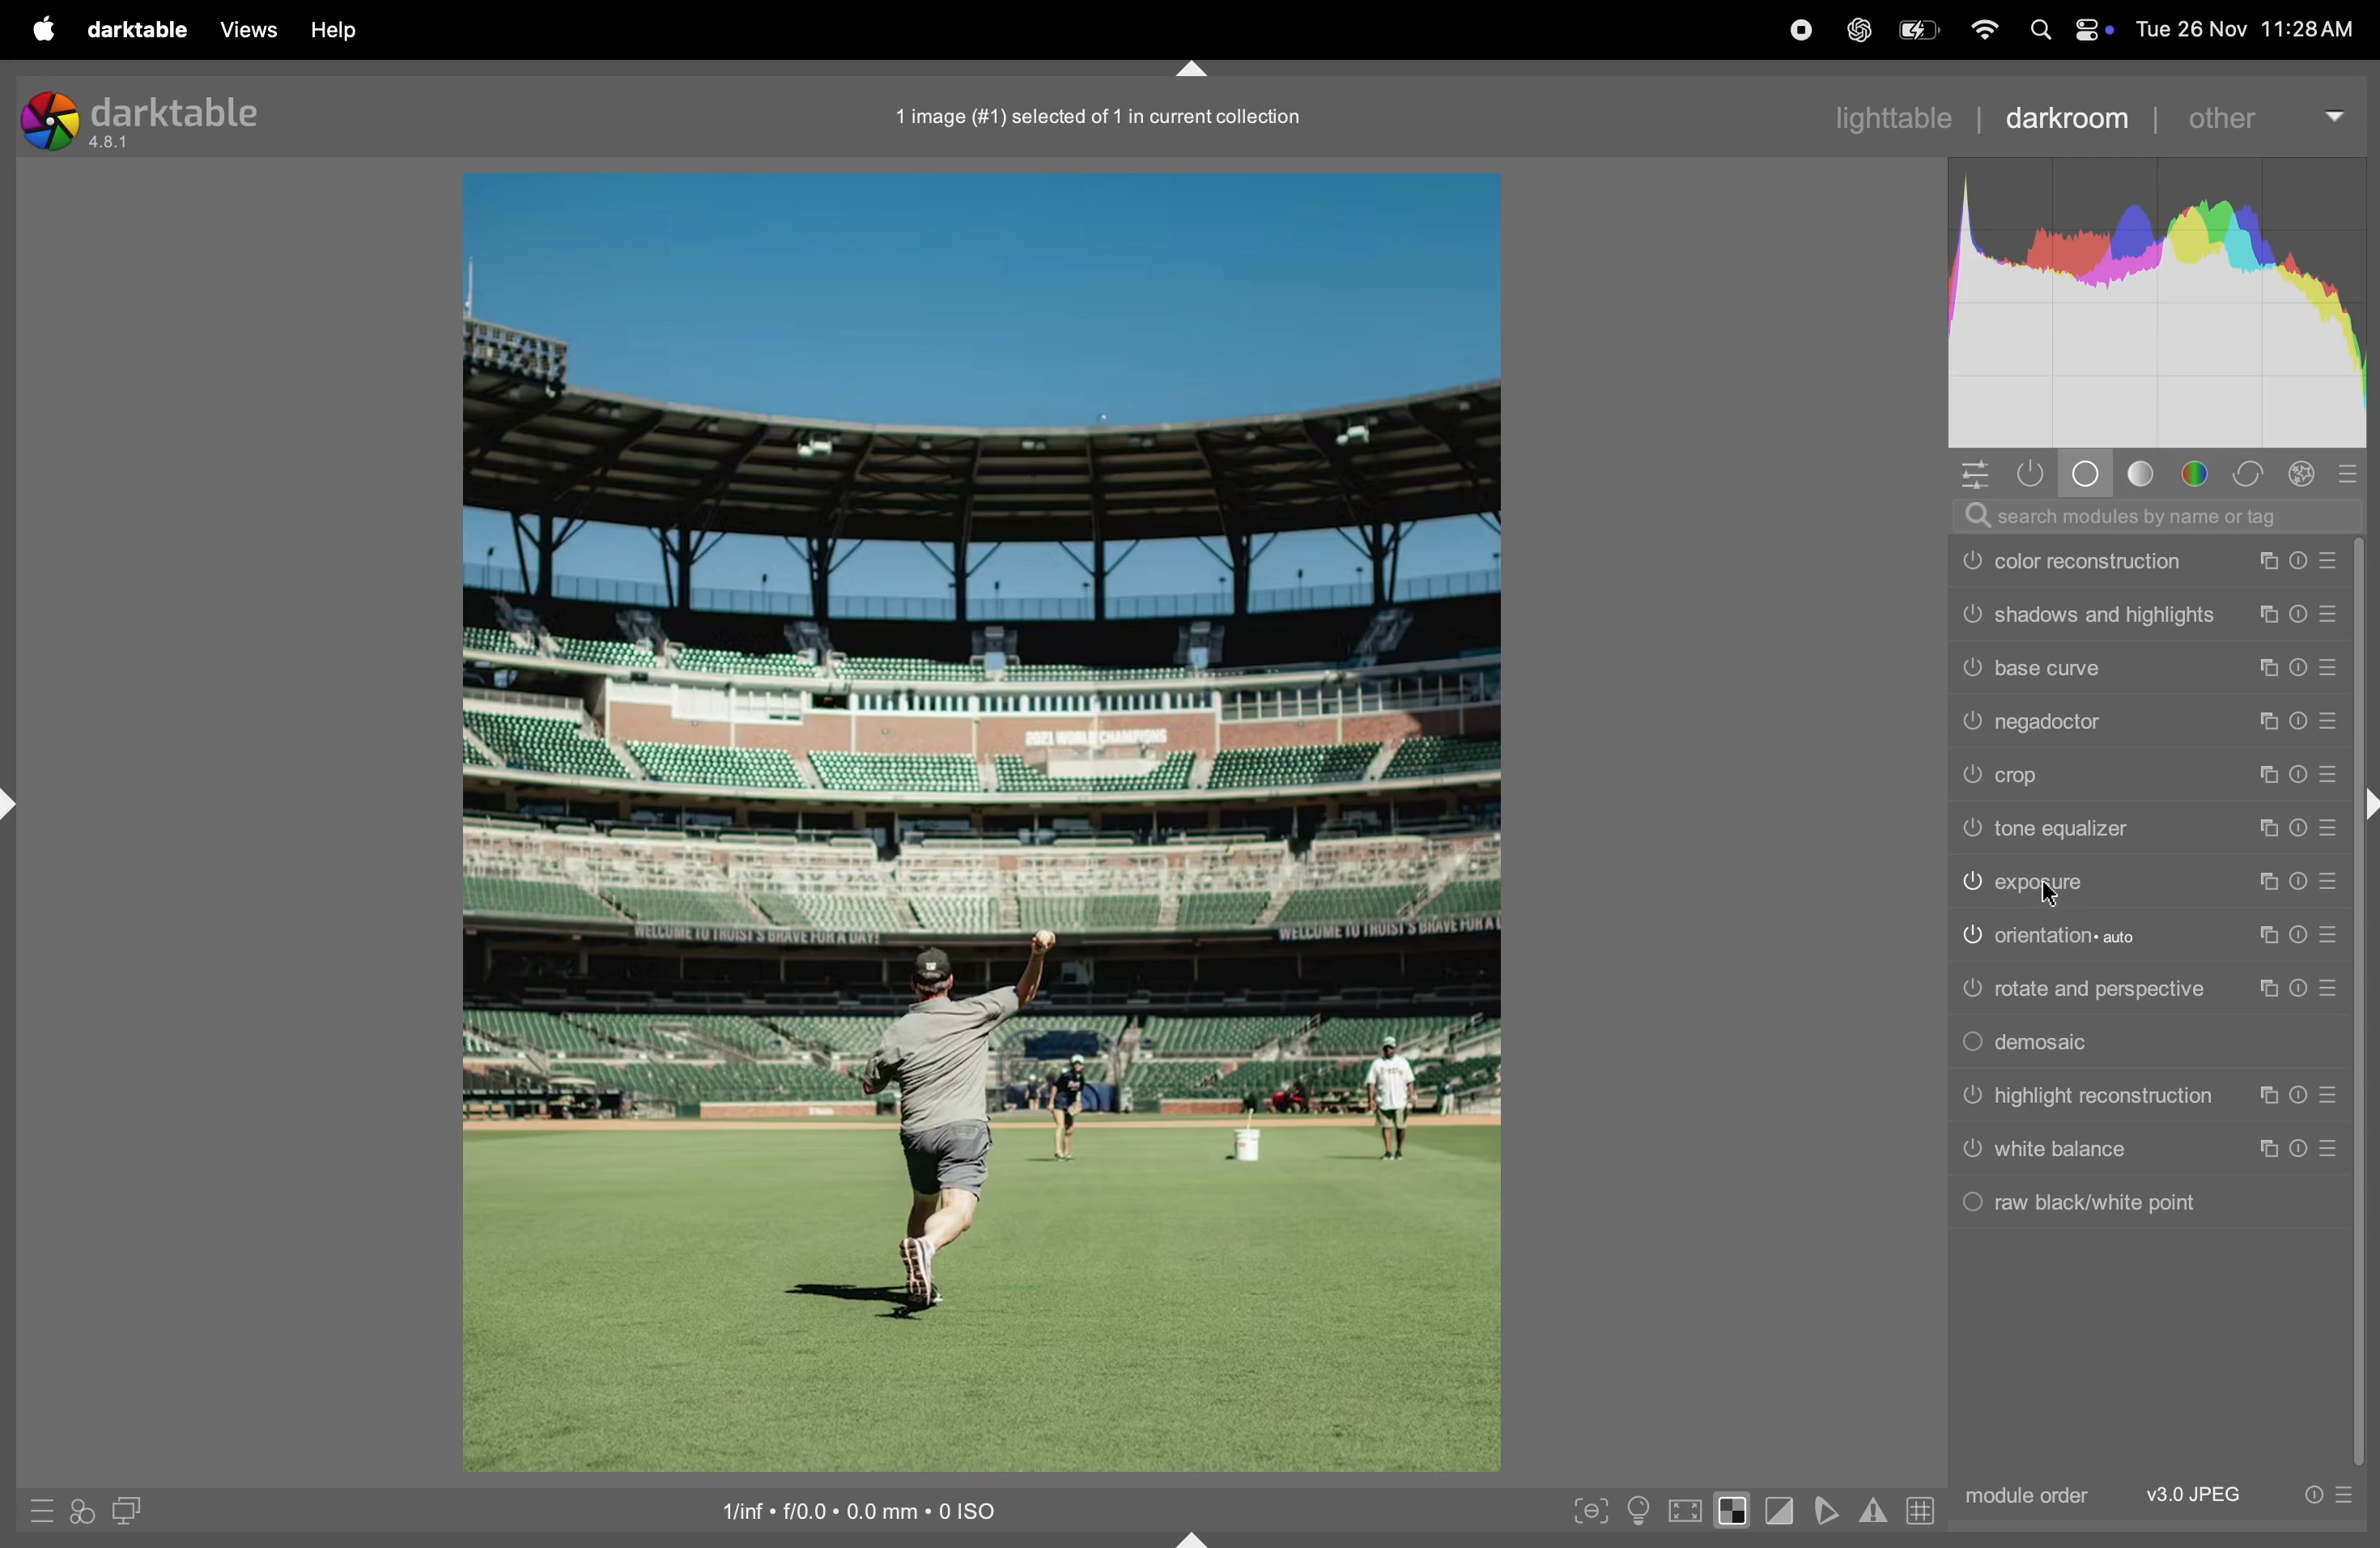 The width and height of the screenshot is (2380, 1548). What do you see at coordinates (2251, 474) in the screenshot?
I see `correct` at bounding box center [2251, 474].